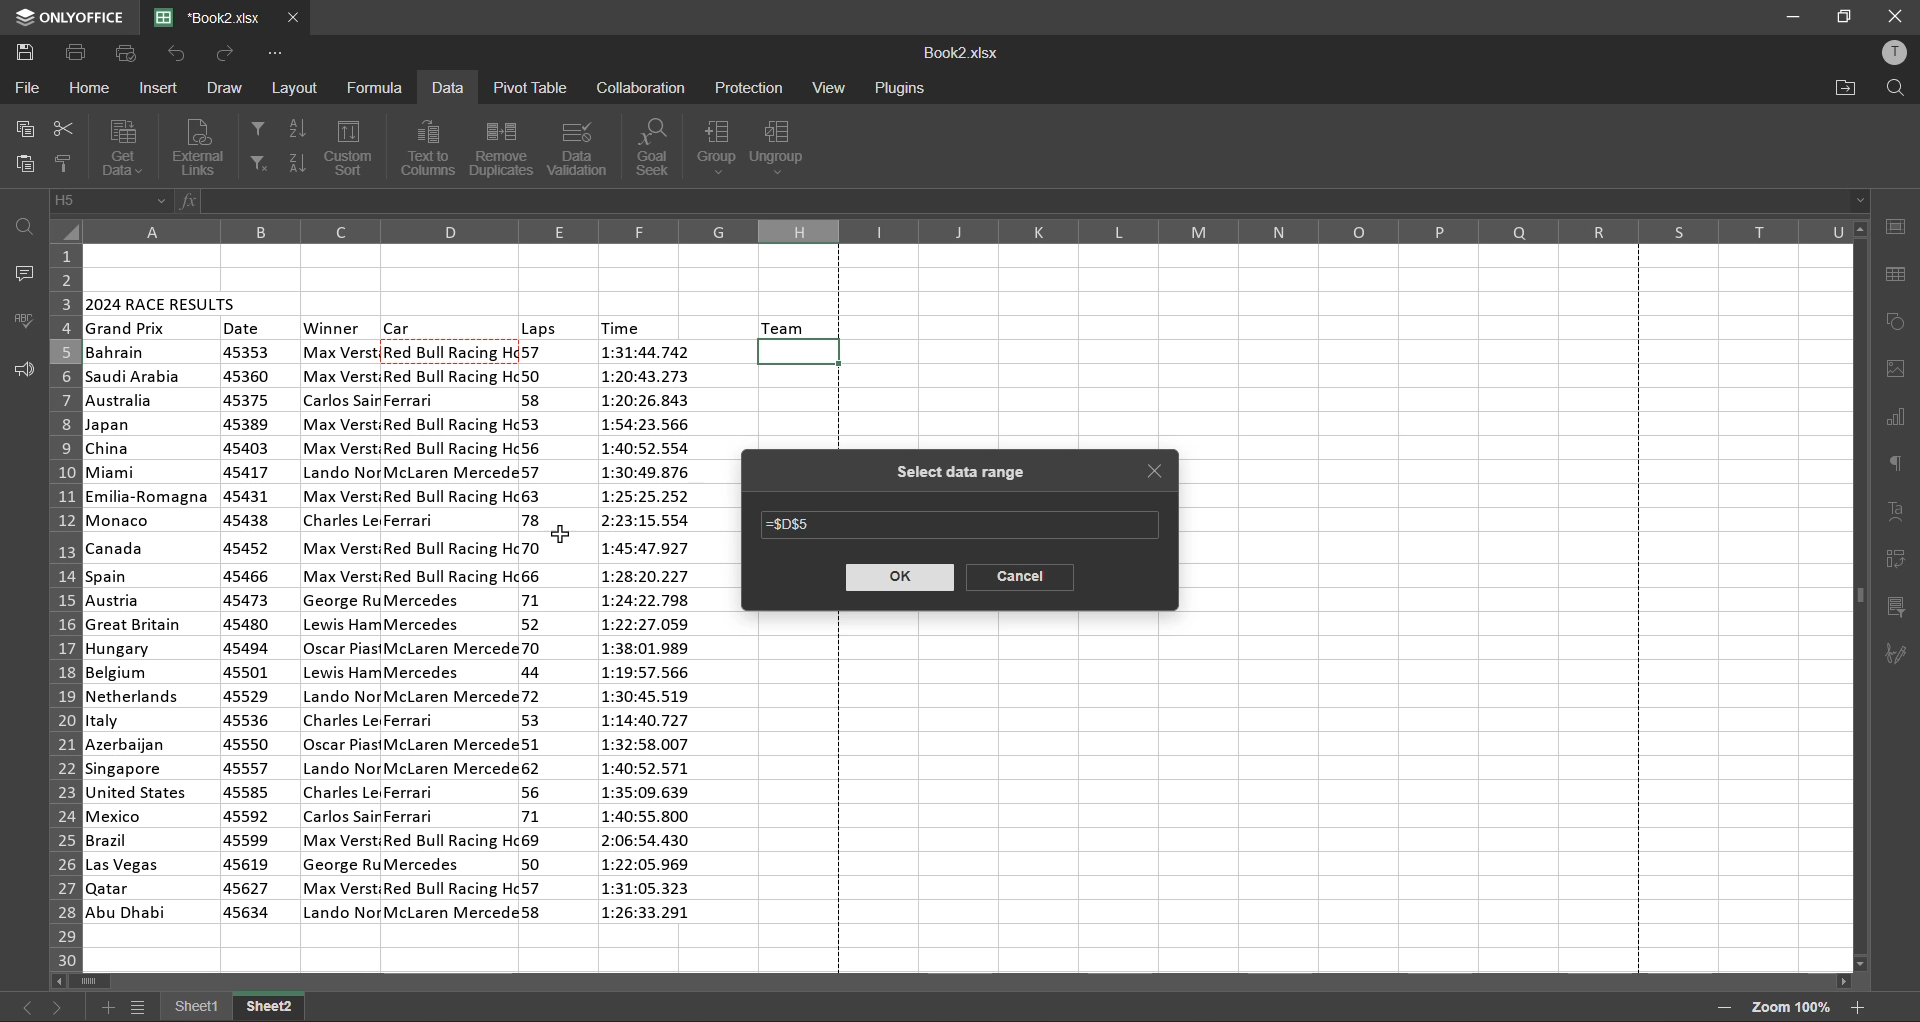 The width and height of the screenshot is (1920, 1022). What do you see at coordinates (61, 604) in the screenshot?
I see `row numbers` at bounding box center [61, 604].